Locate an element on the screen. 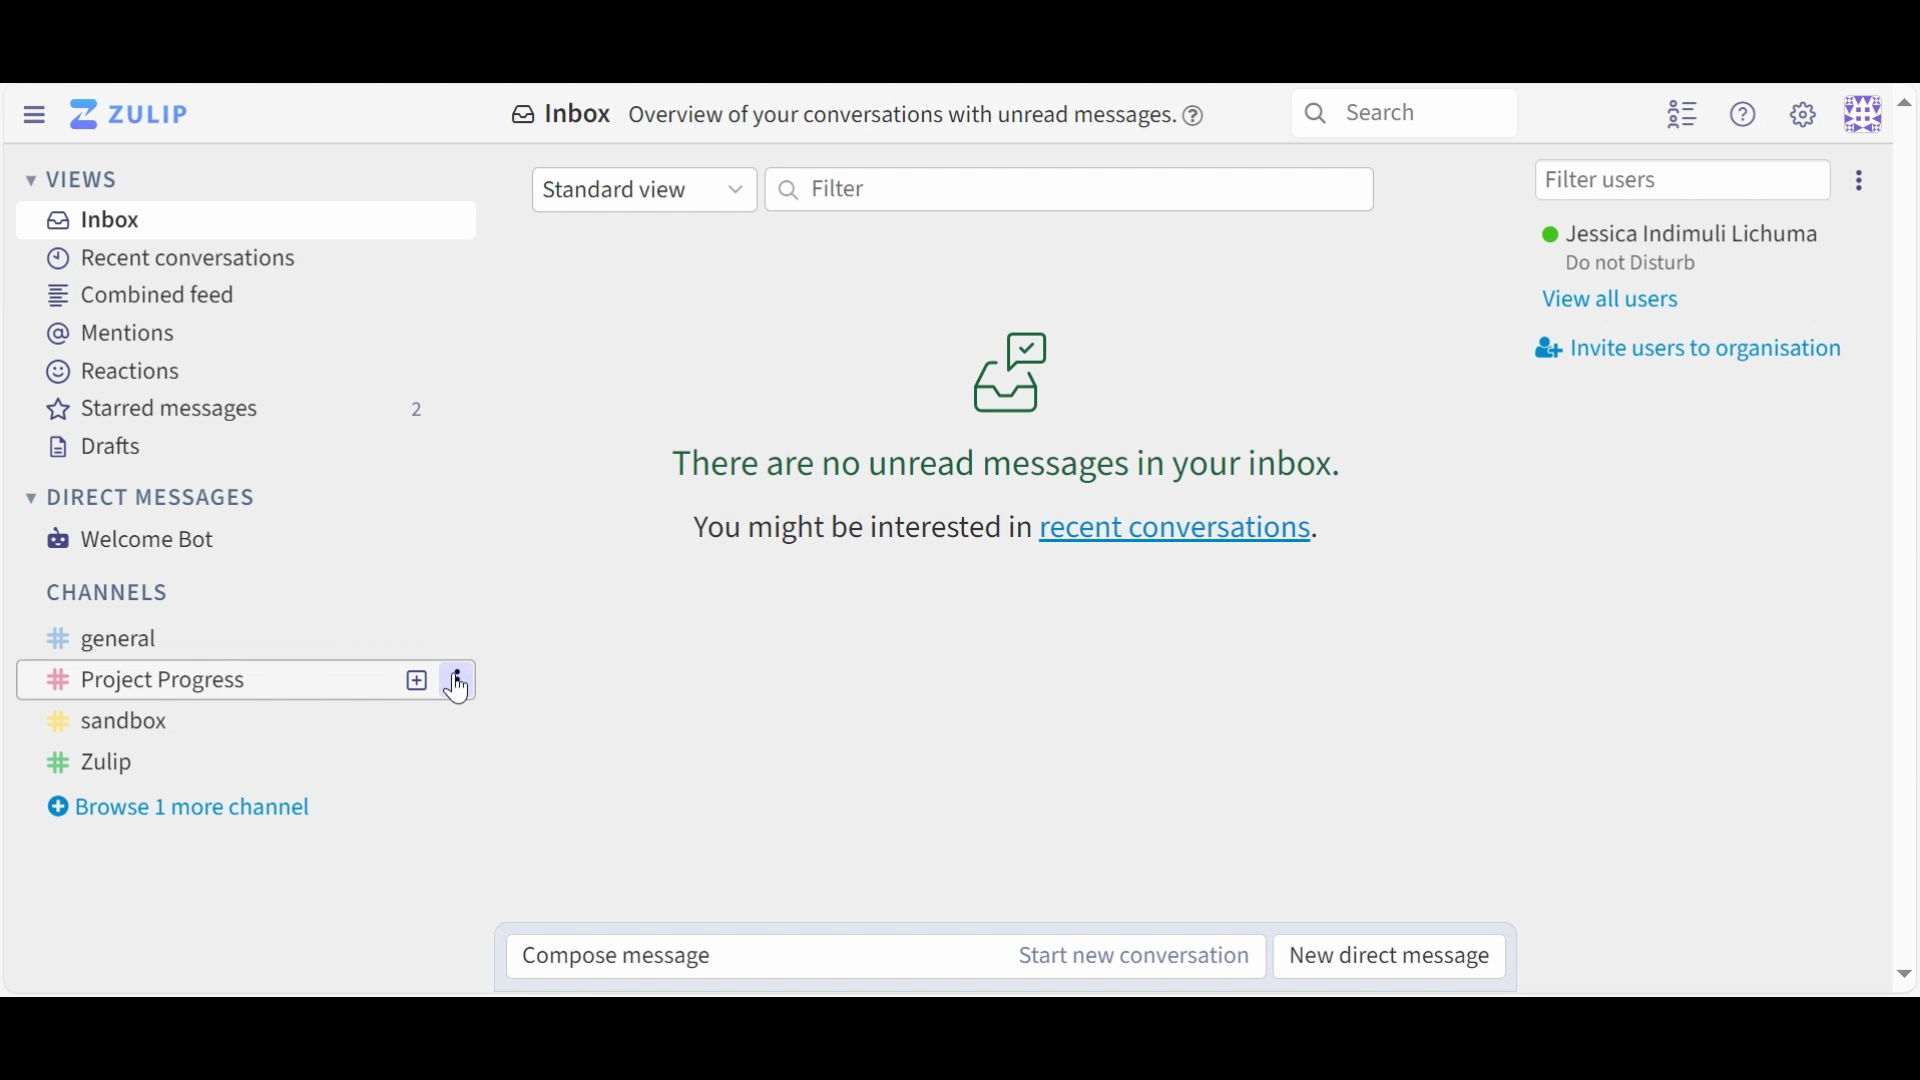 The image size is (1920, 1080). Help menu is located at coordinates (1743, 113).